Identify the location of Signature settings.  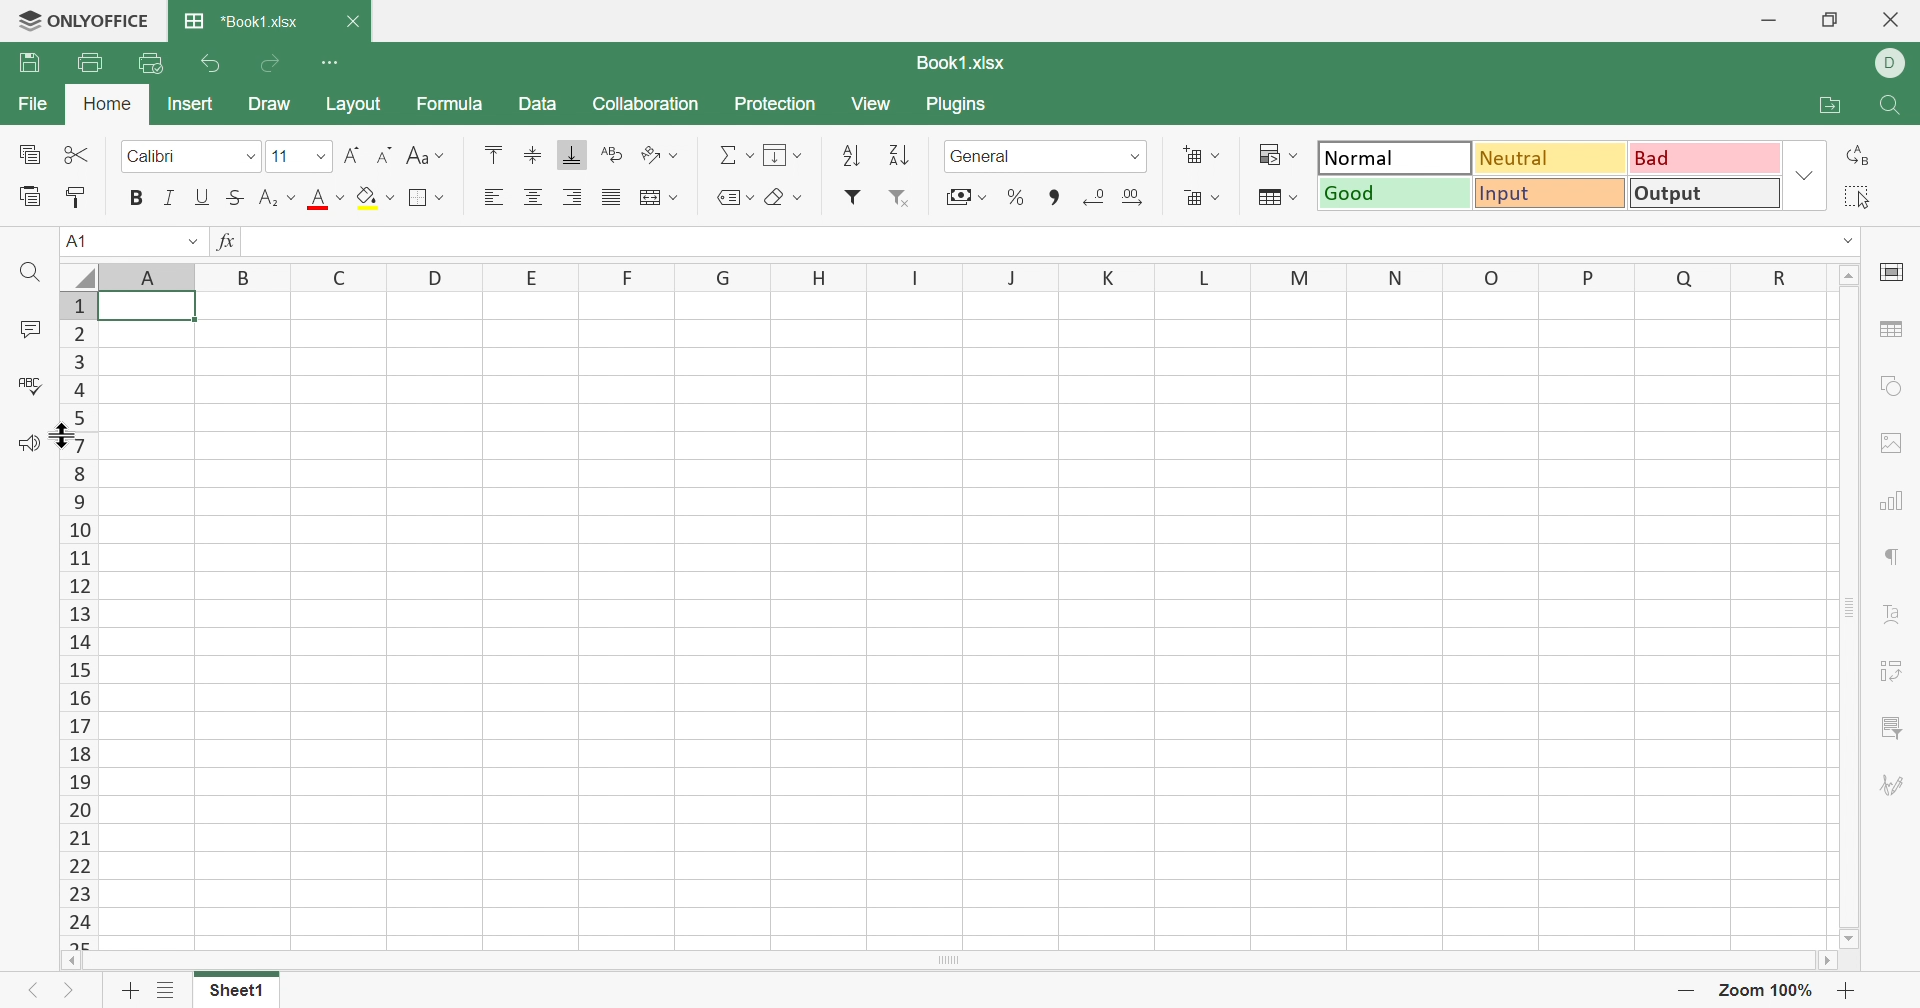
(1894, 786).